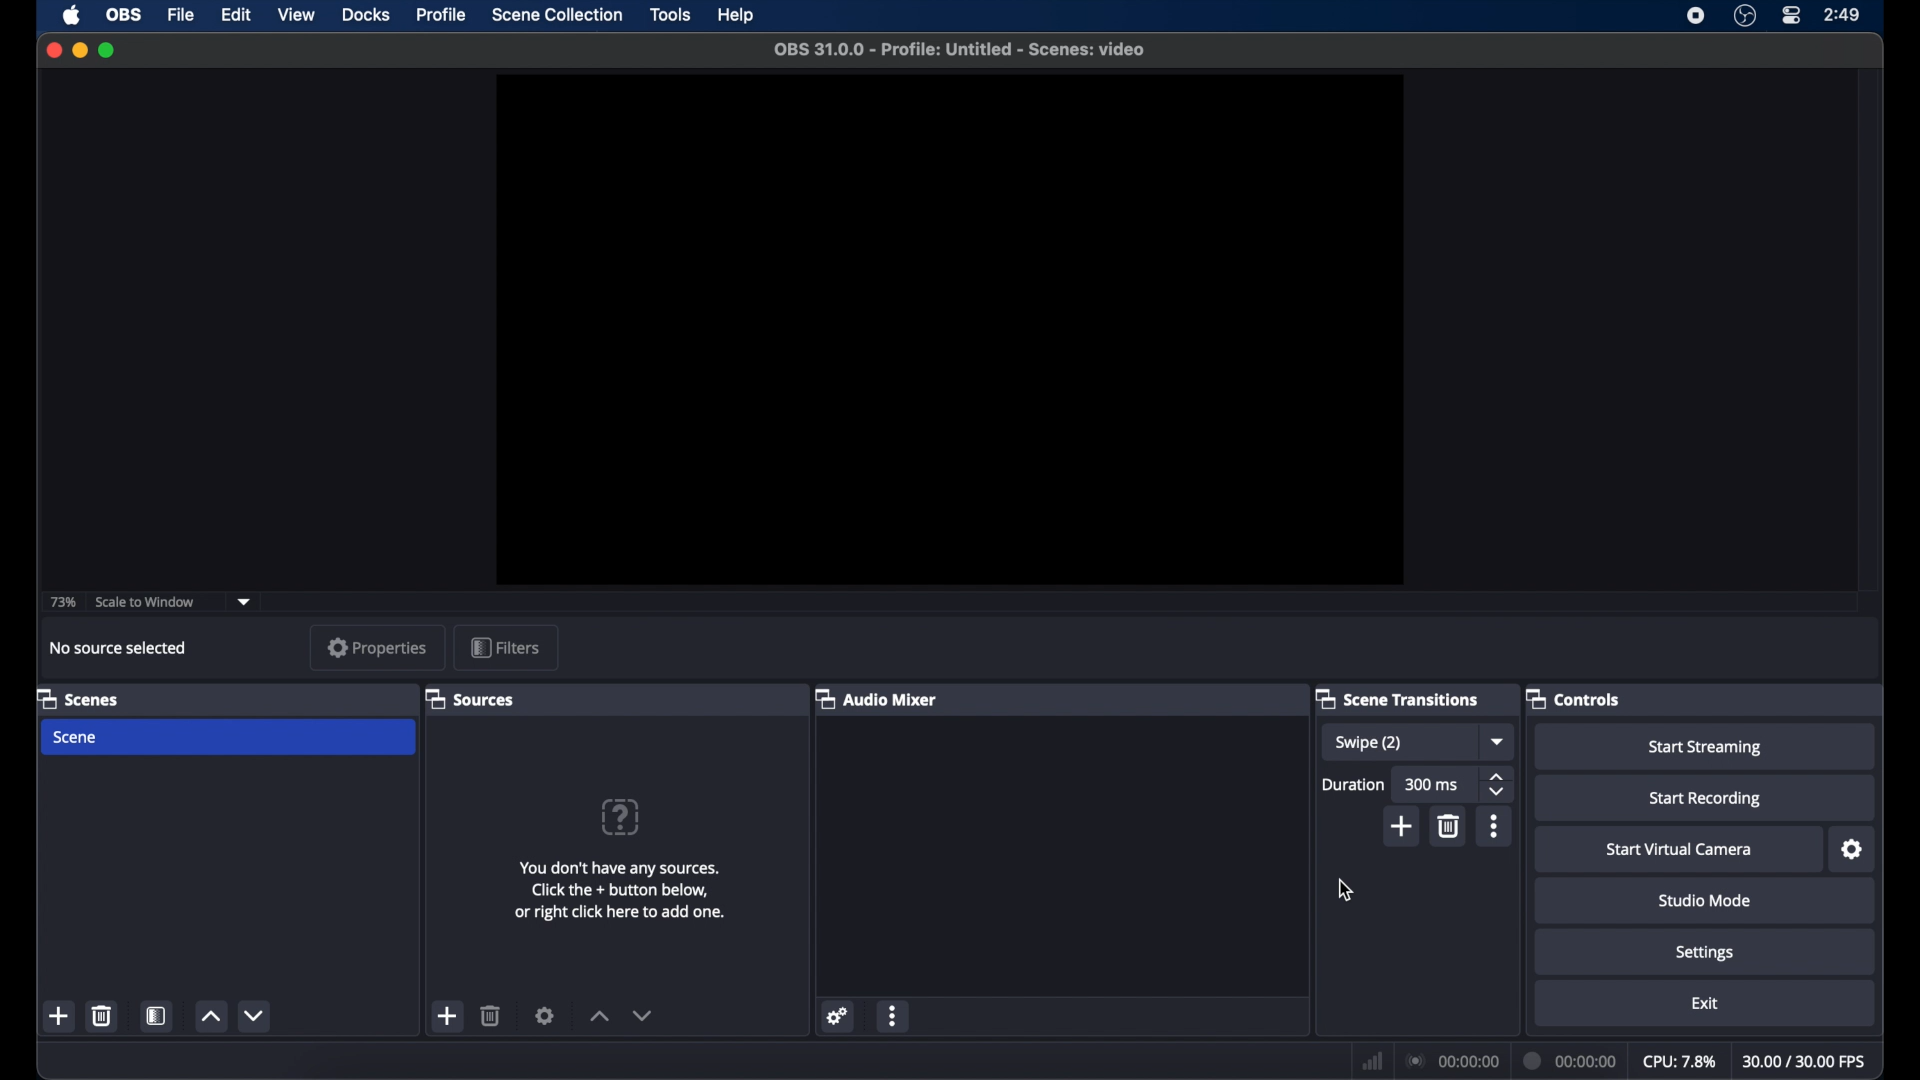  What do you see at coordinates (442, 15) in the screenshot?
I see `profile` at bounding box center [442, 15].